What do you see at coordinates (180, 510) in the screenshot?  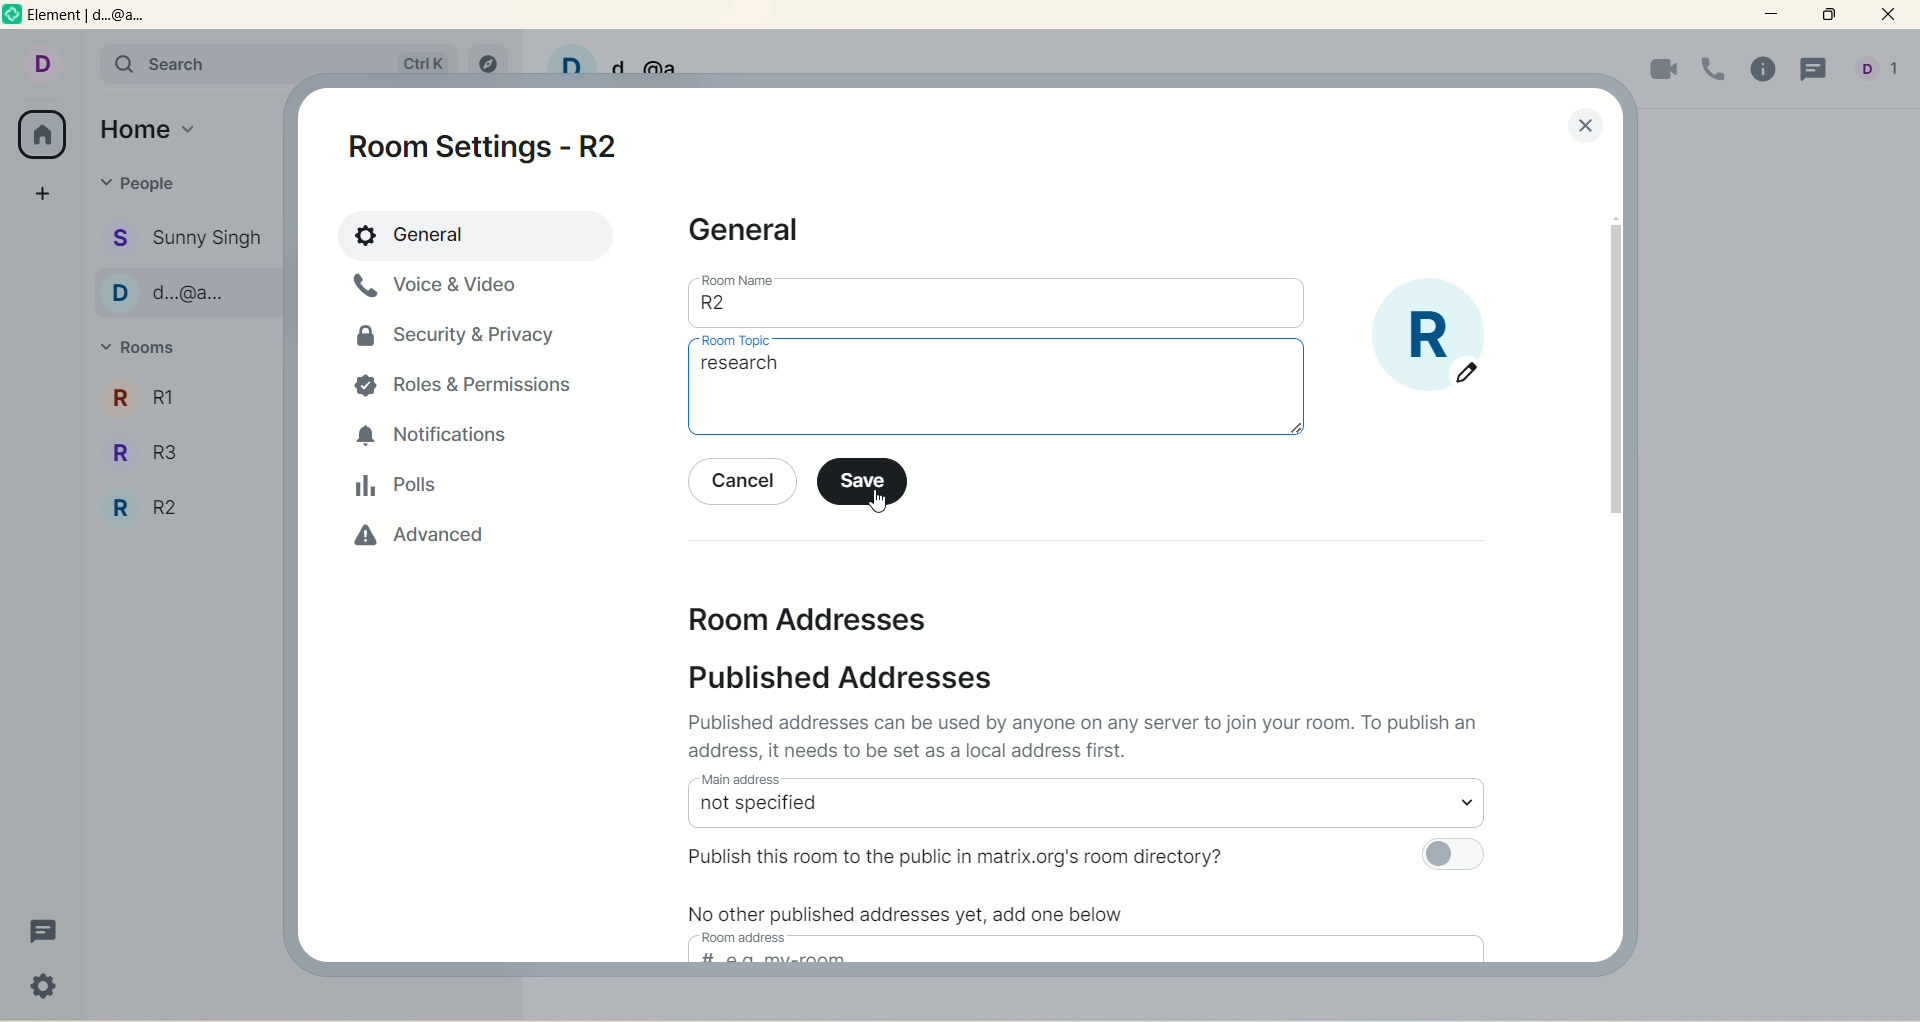 I see `R2` at bounding box center [180, 510].